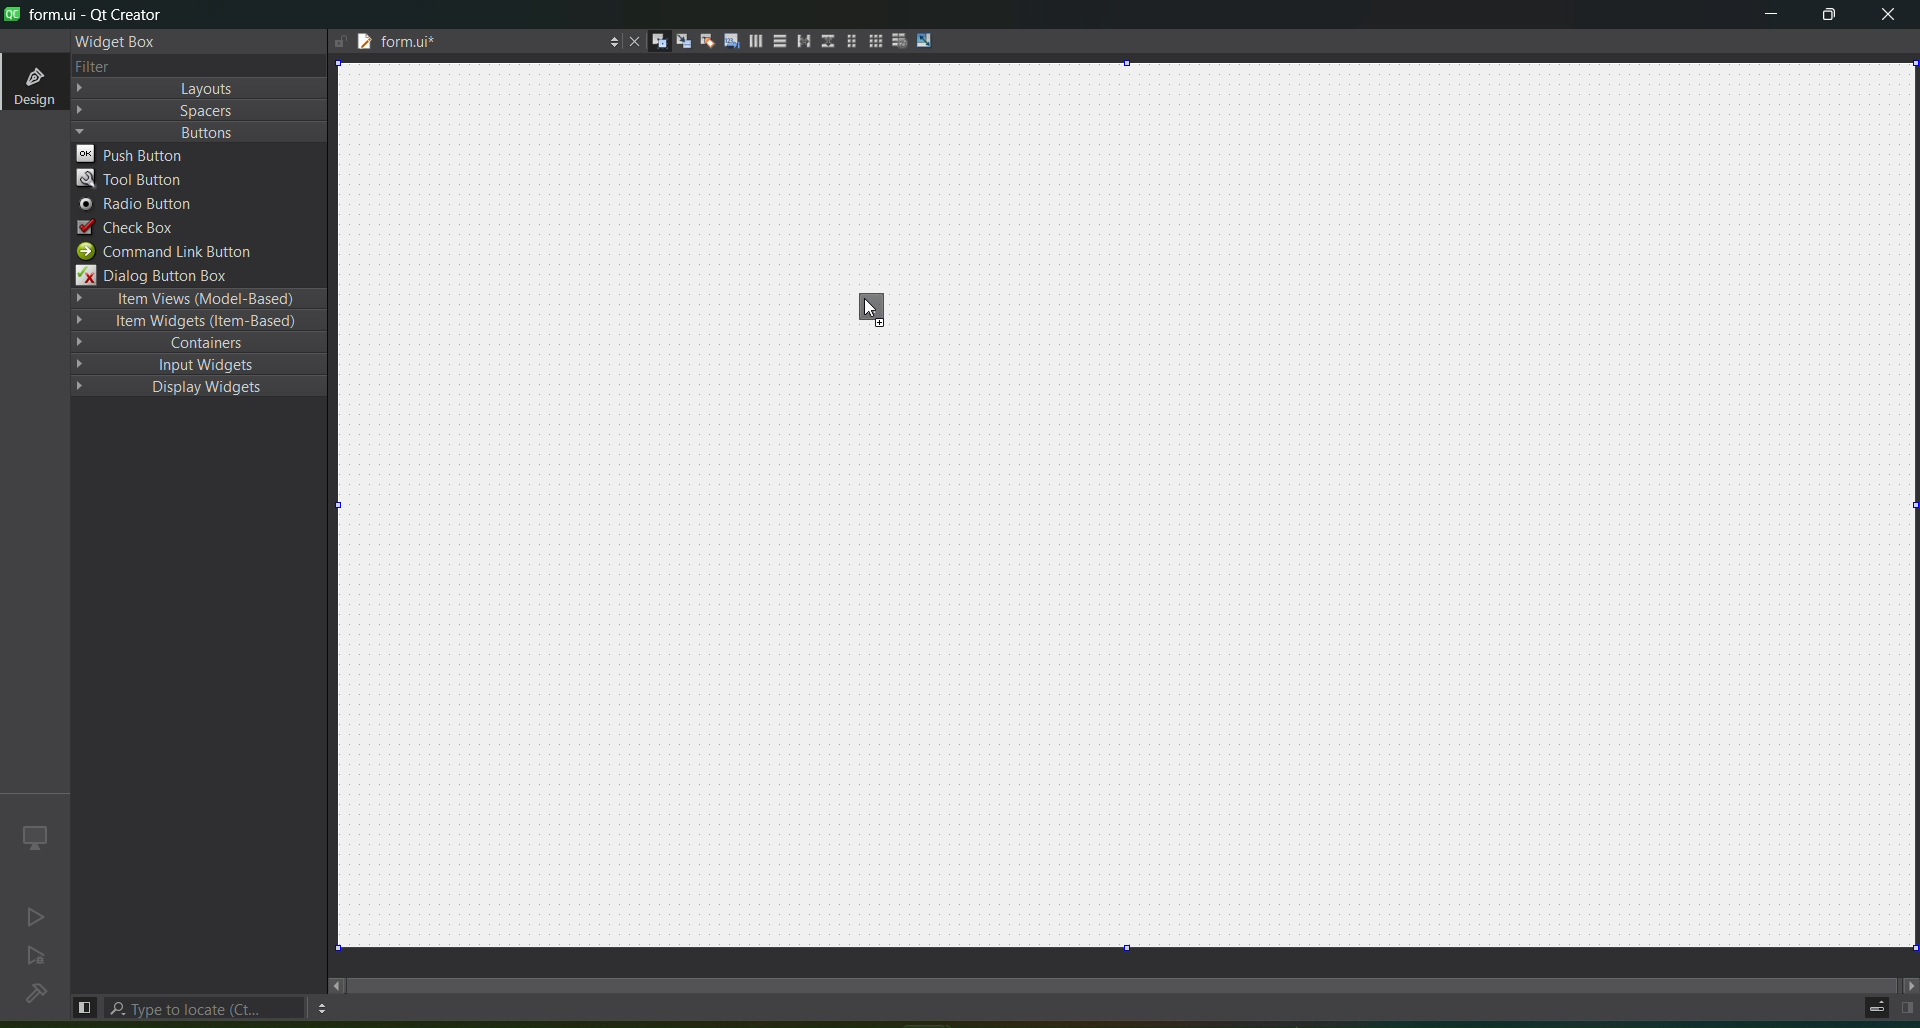 Image resolution: width=1920 pixels, height=1028 pixels. Describe the element at coordinates (99, 65) in the screenshot. I see `text` at that location.